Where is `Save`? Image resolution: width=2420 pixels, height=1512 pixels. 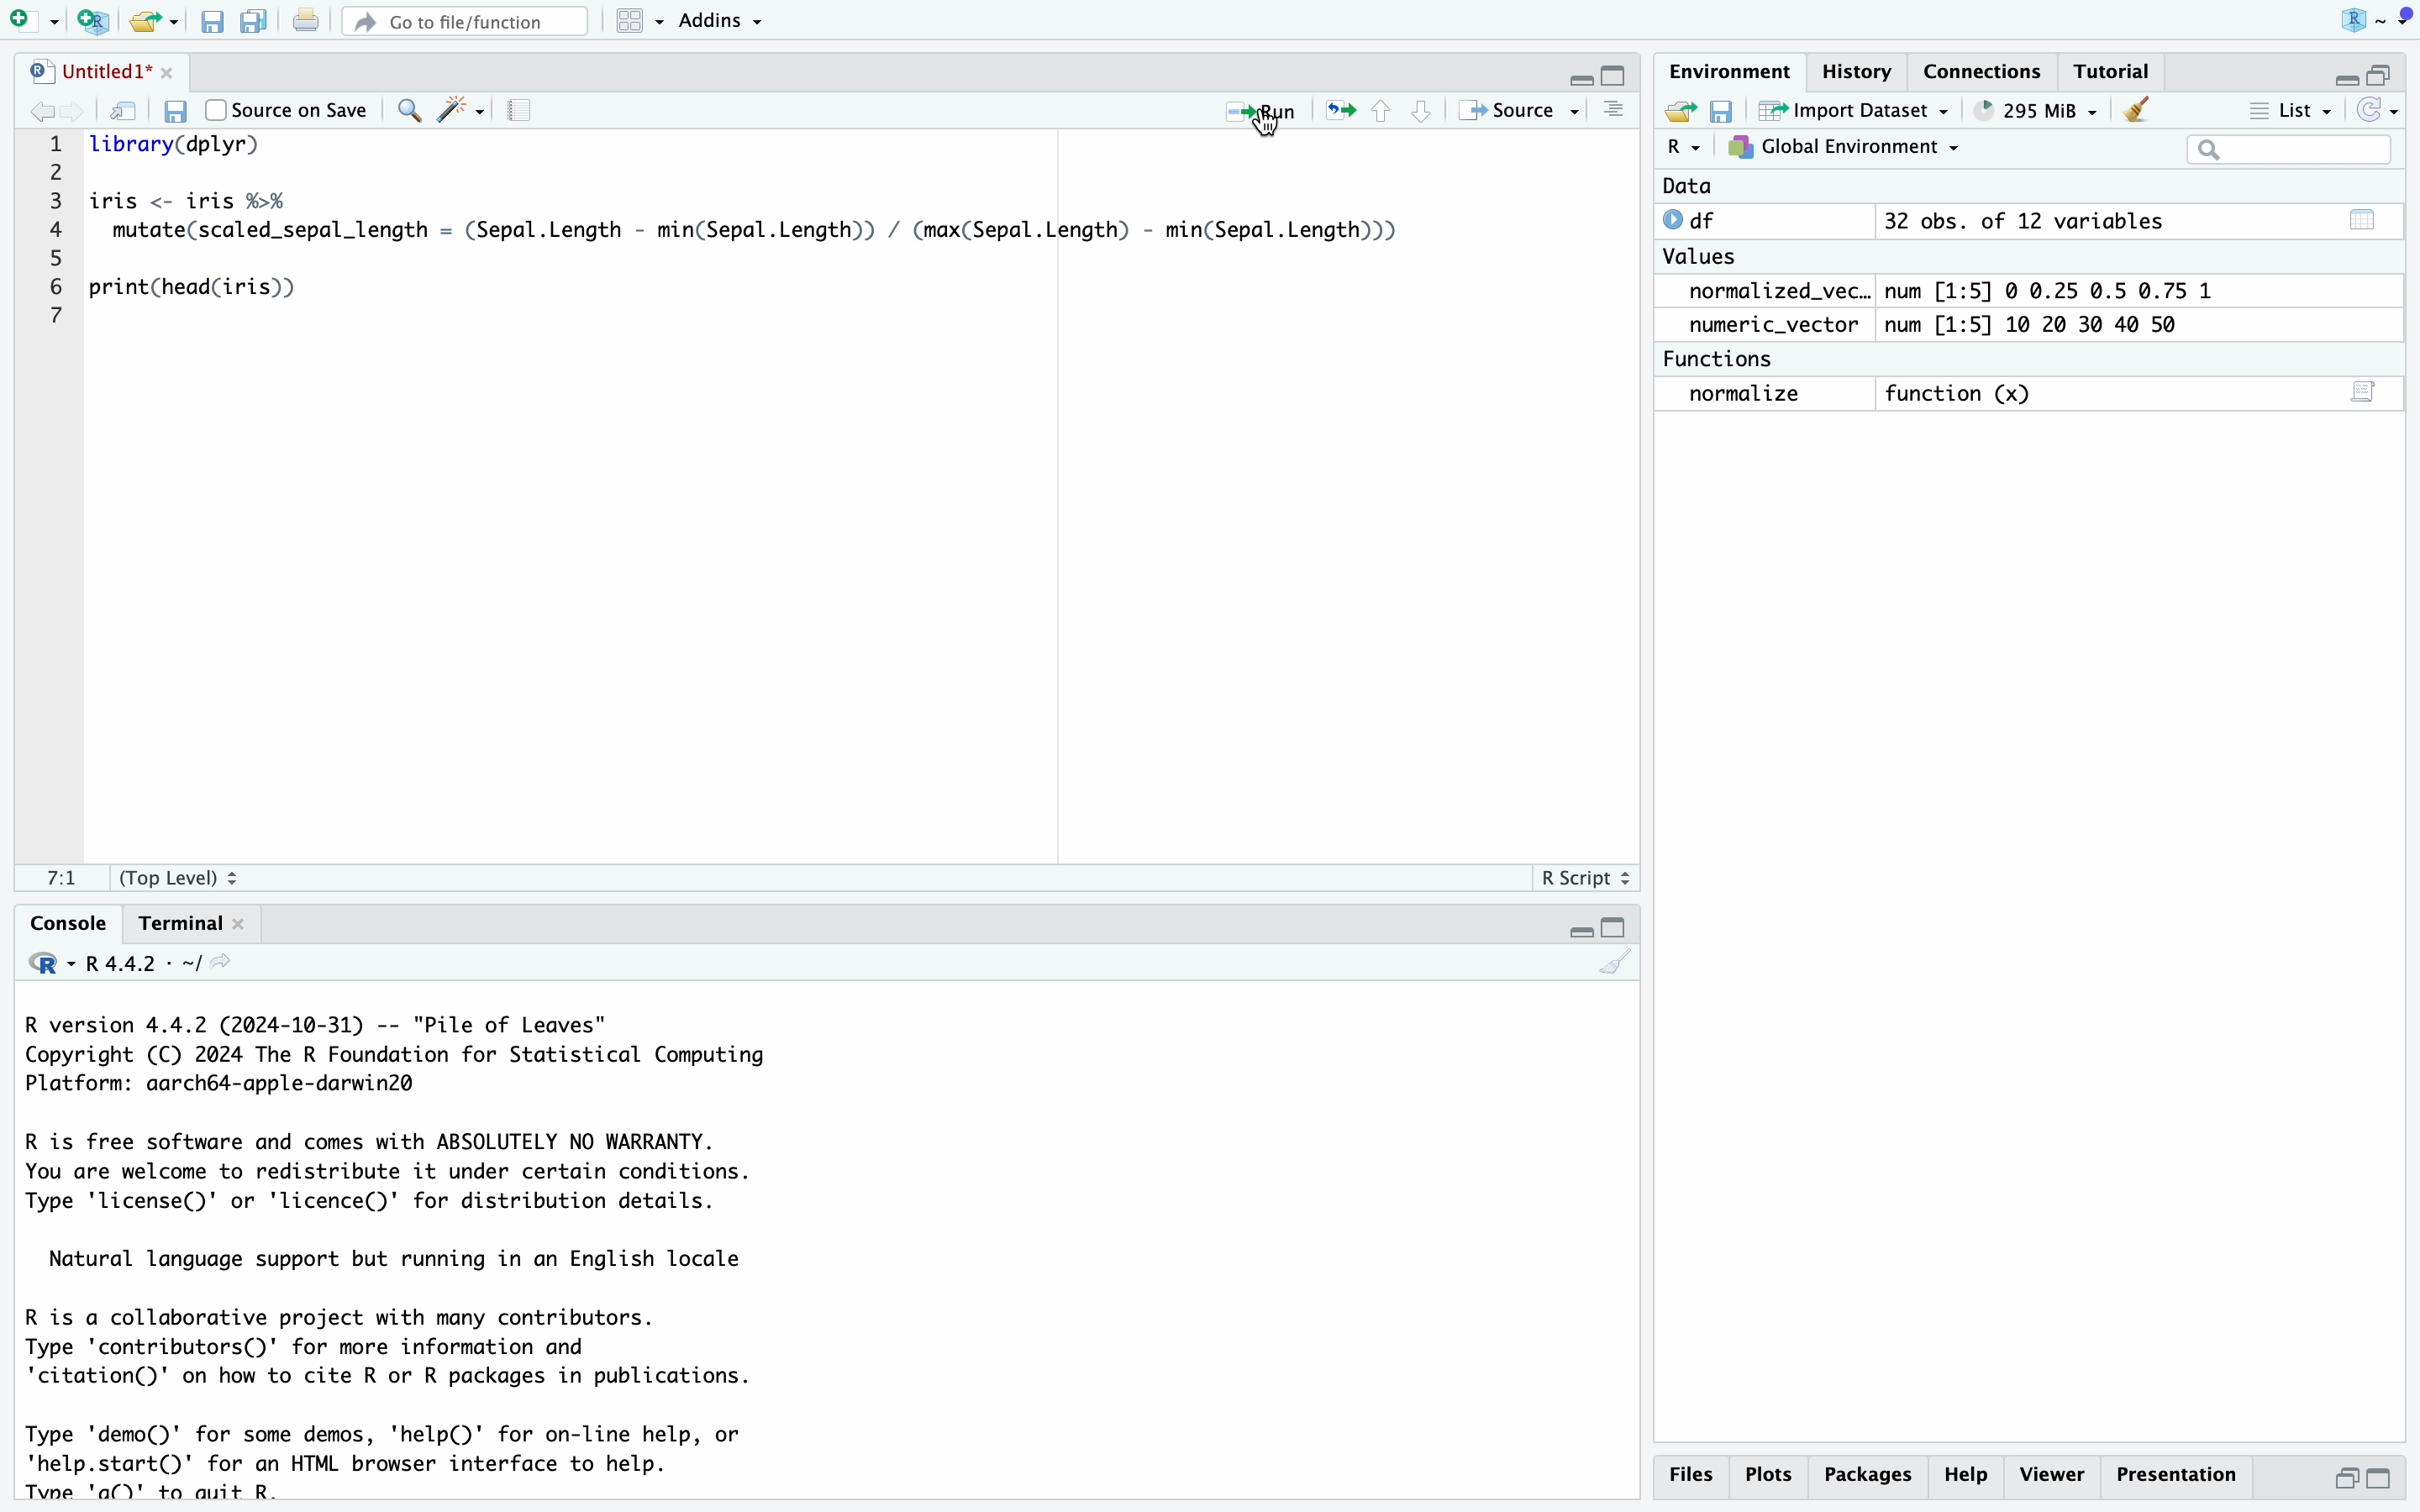
Save is located at coordinates (1723, 109).